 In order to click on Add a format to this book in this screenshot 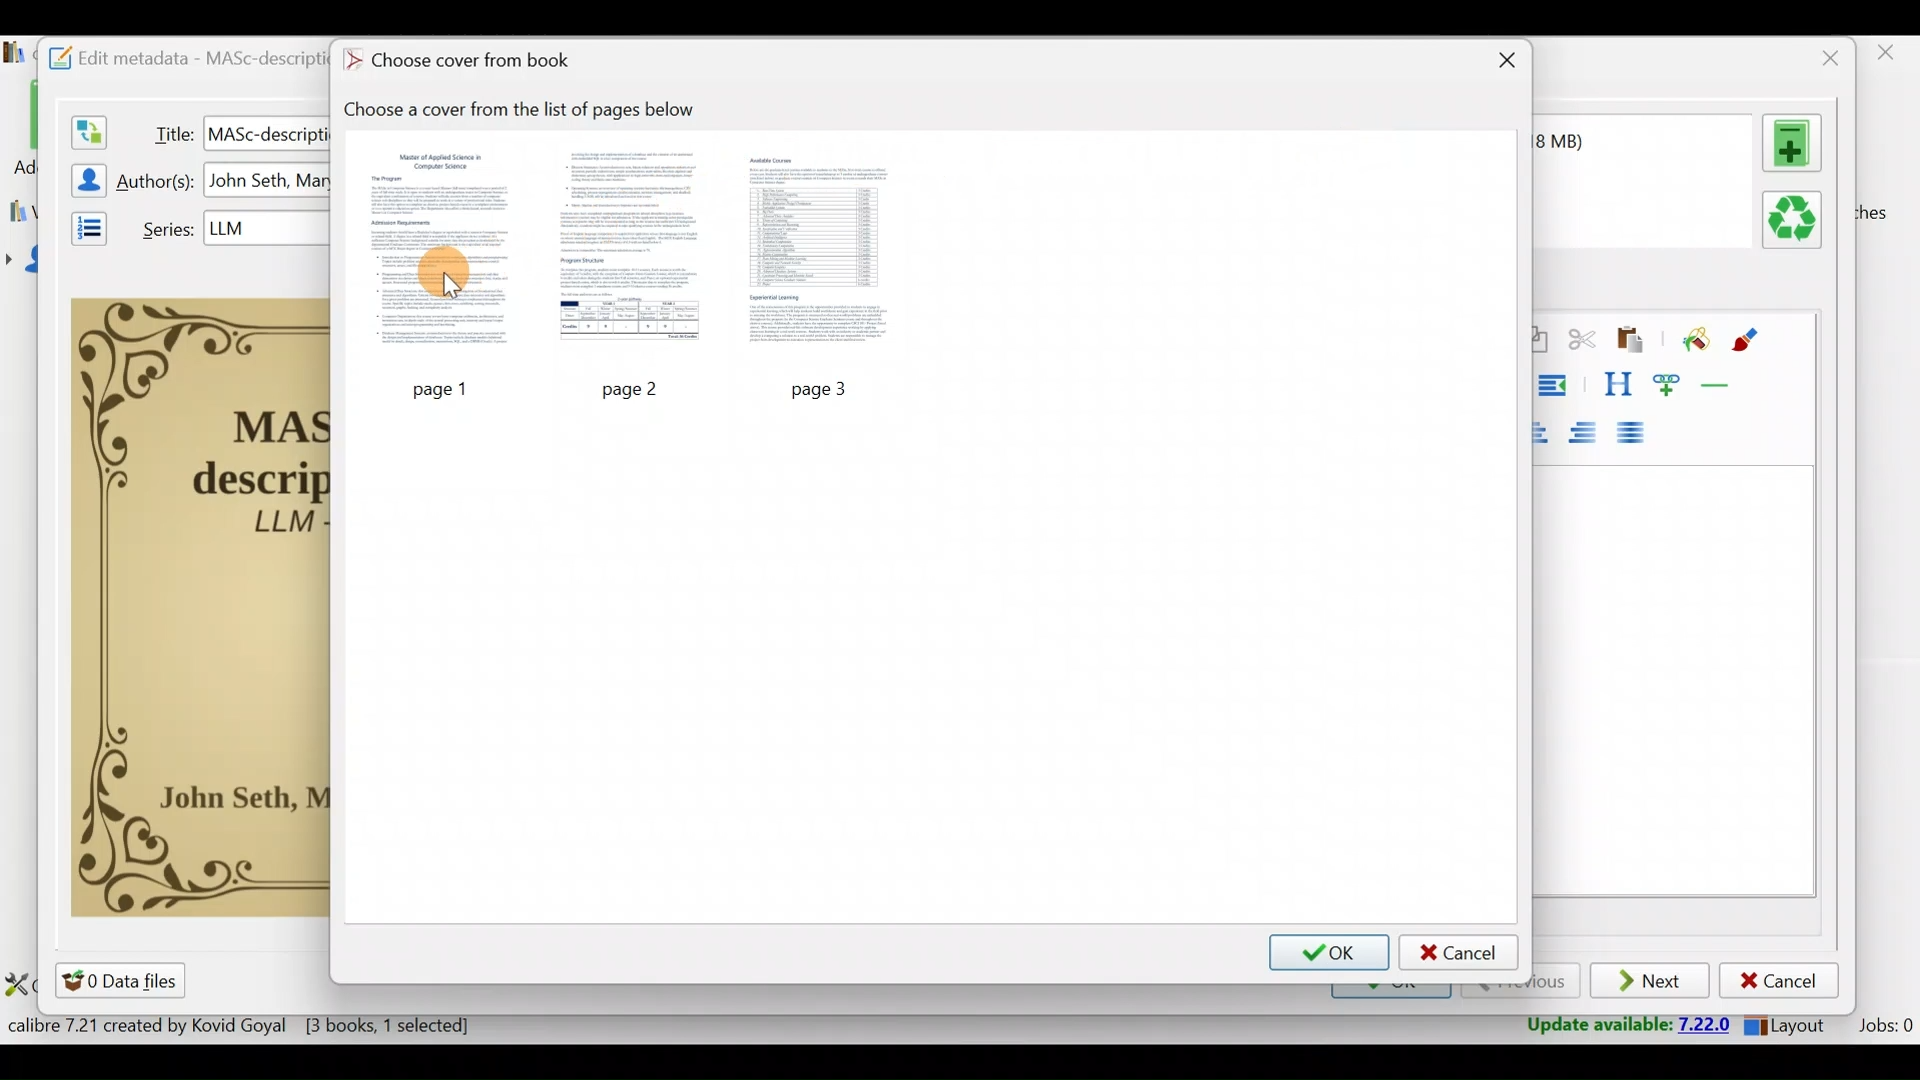, I will do `click(1796, 143)`.